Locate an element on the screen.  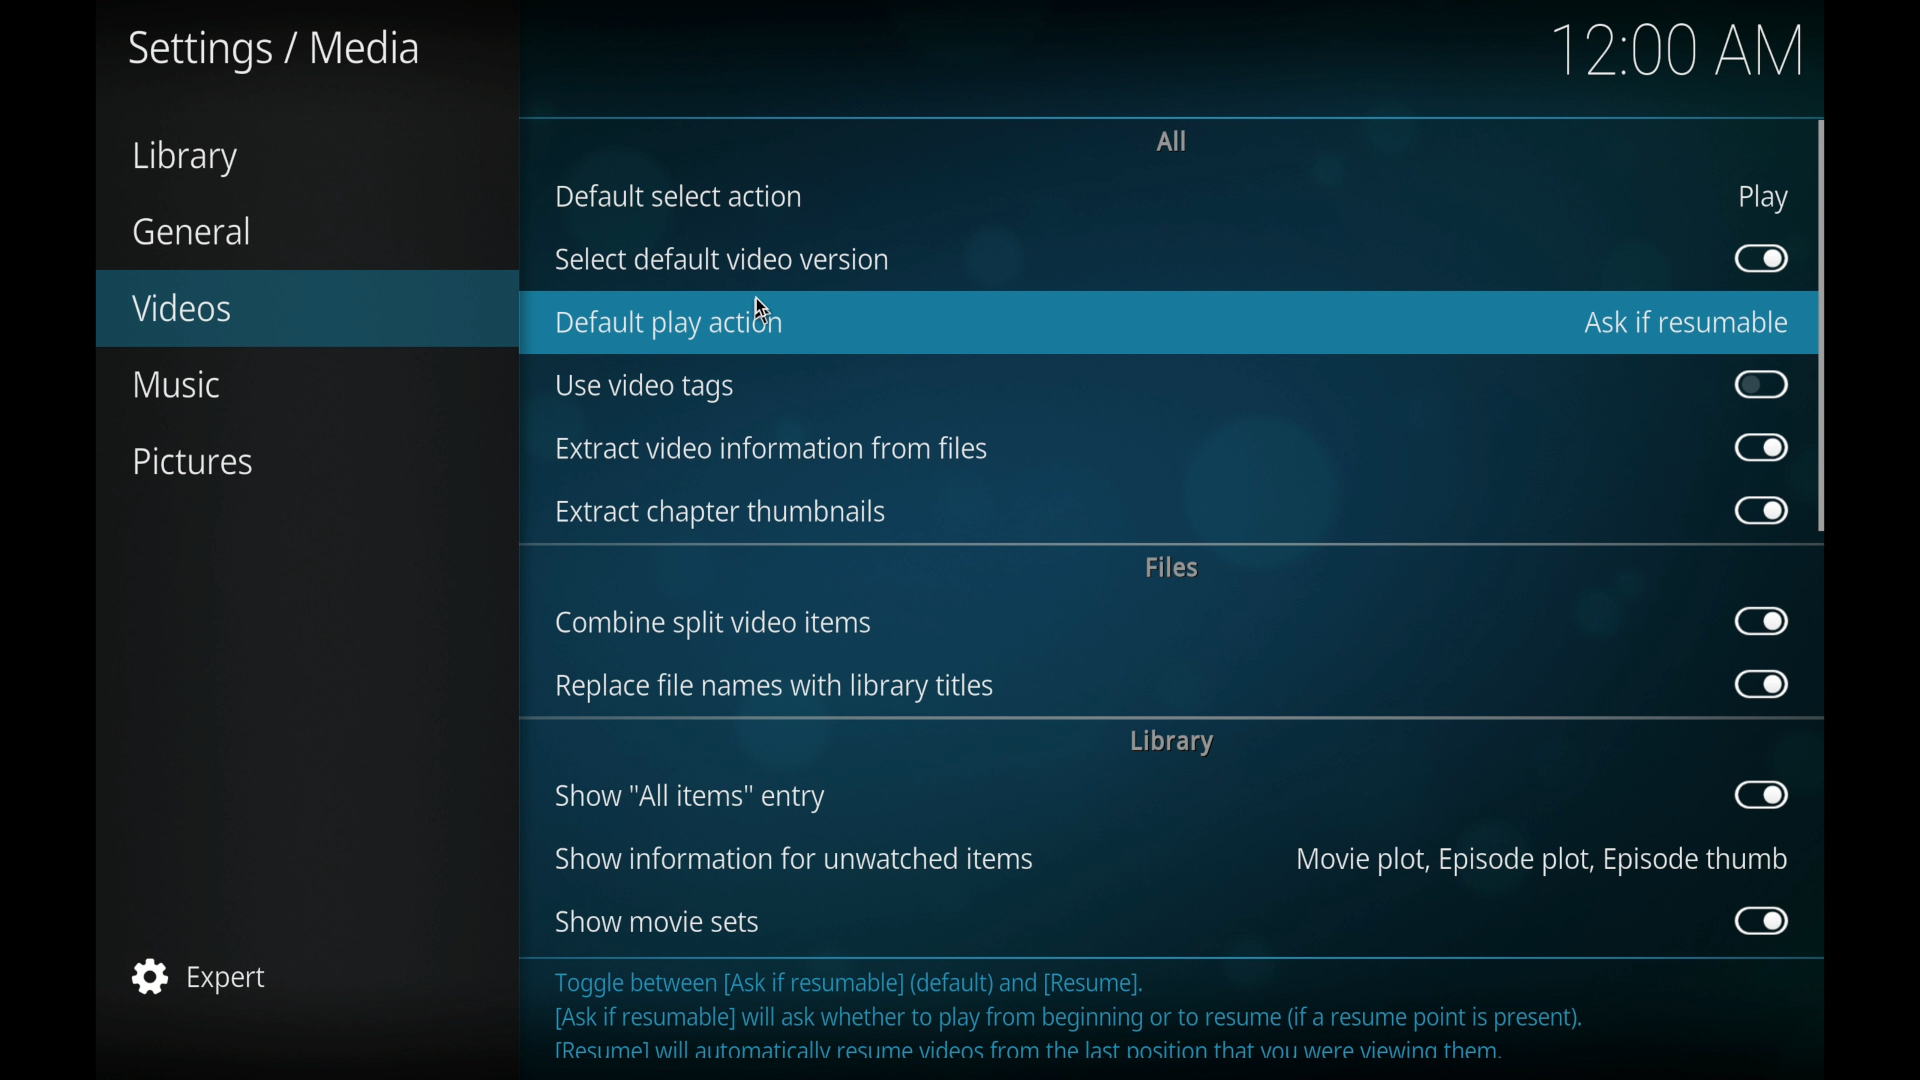
videos is located at coordinates (185, 306).